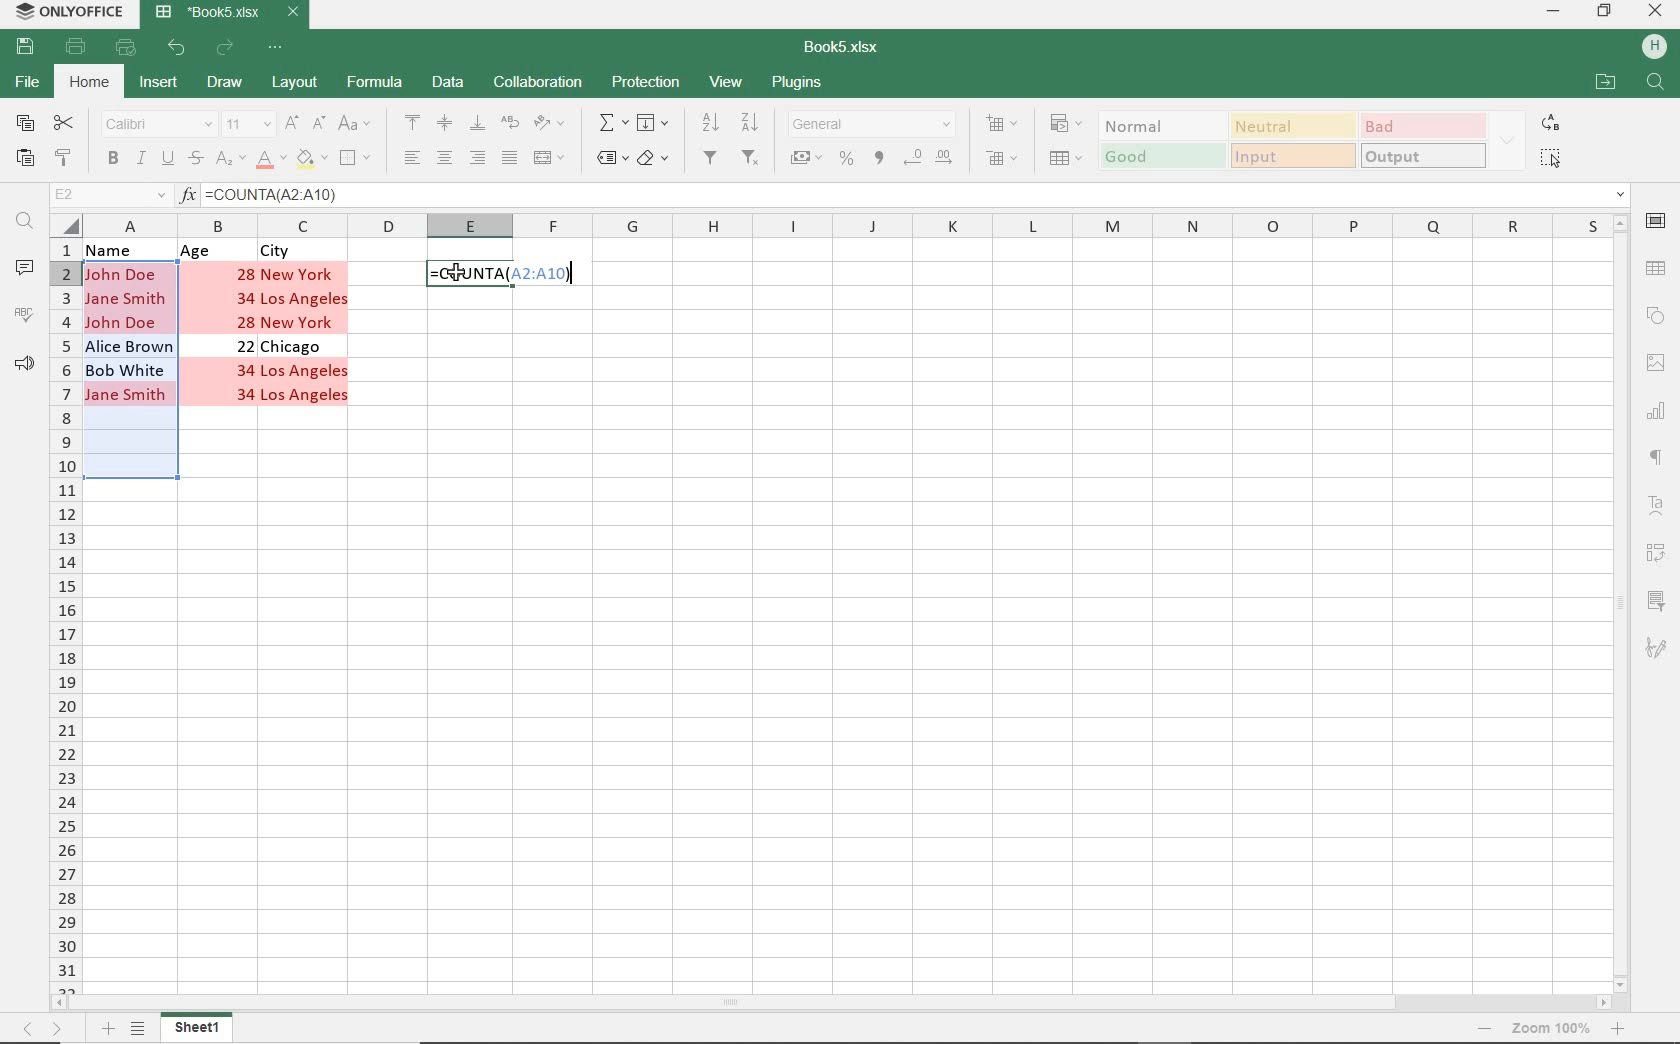 The height and width of the screenshot is (1044, 1680). What do you see at coordinates (806, 159) in the screenshot?
I see `ACCOUNT STYLE` at bounding box center [806, 159].